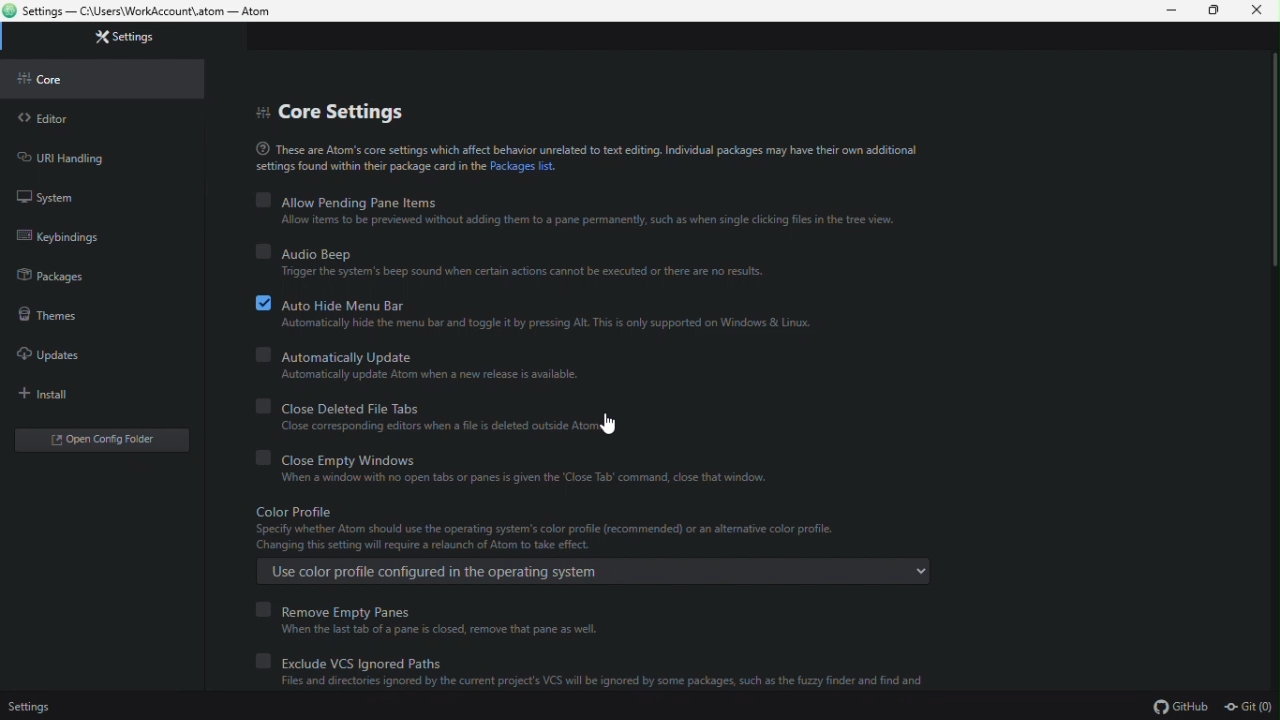  I want to click on Scroll bar, so click(1272, 162).